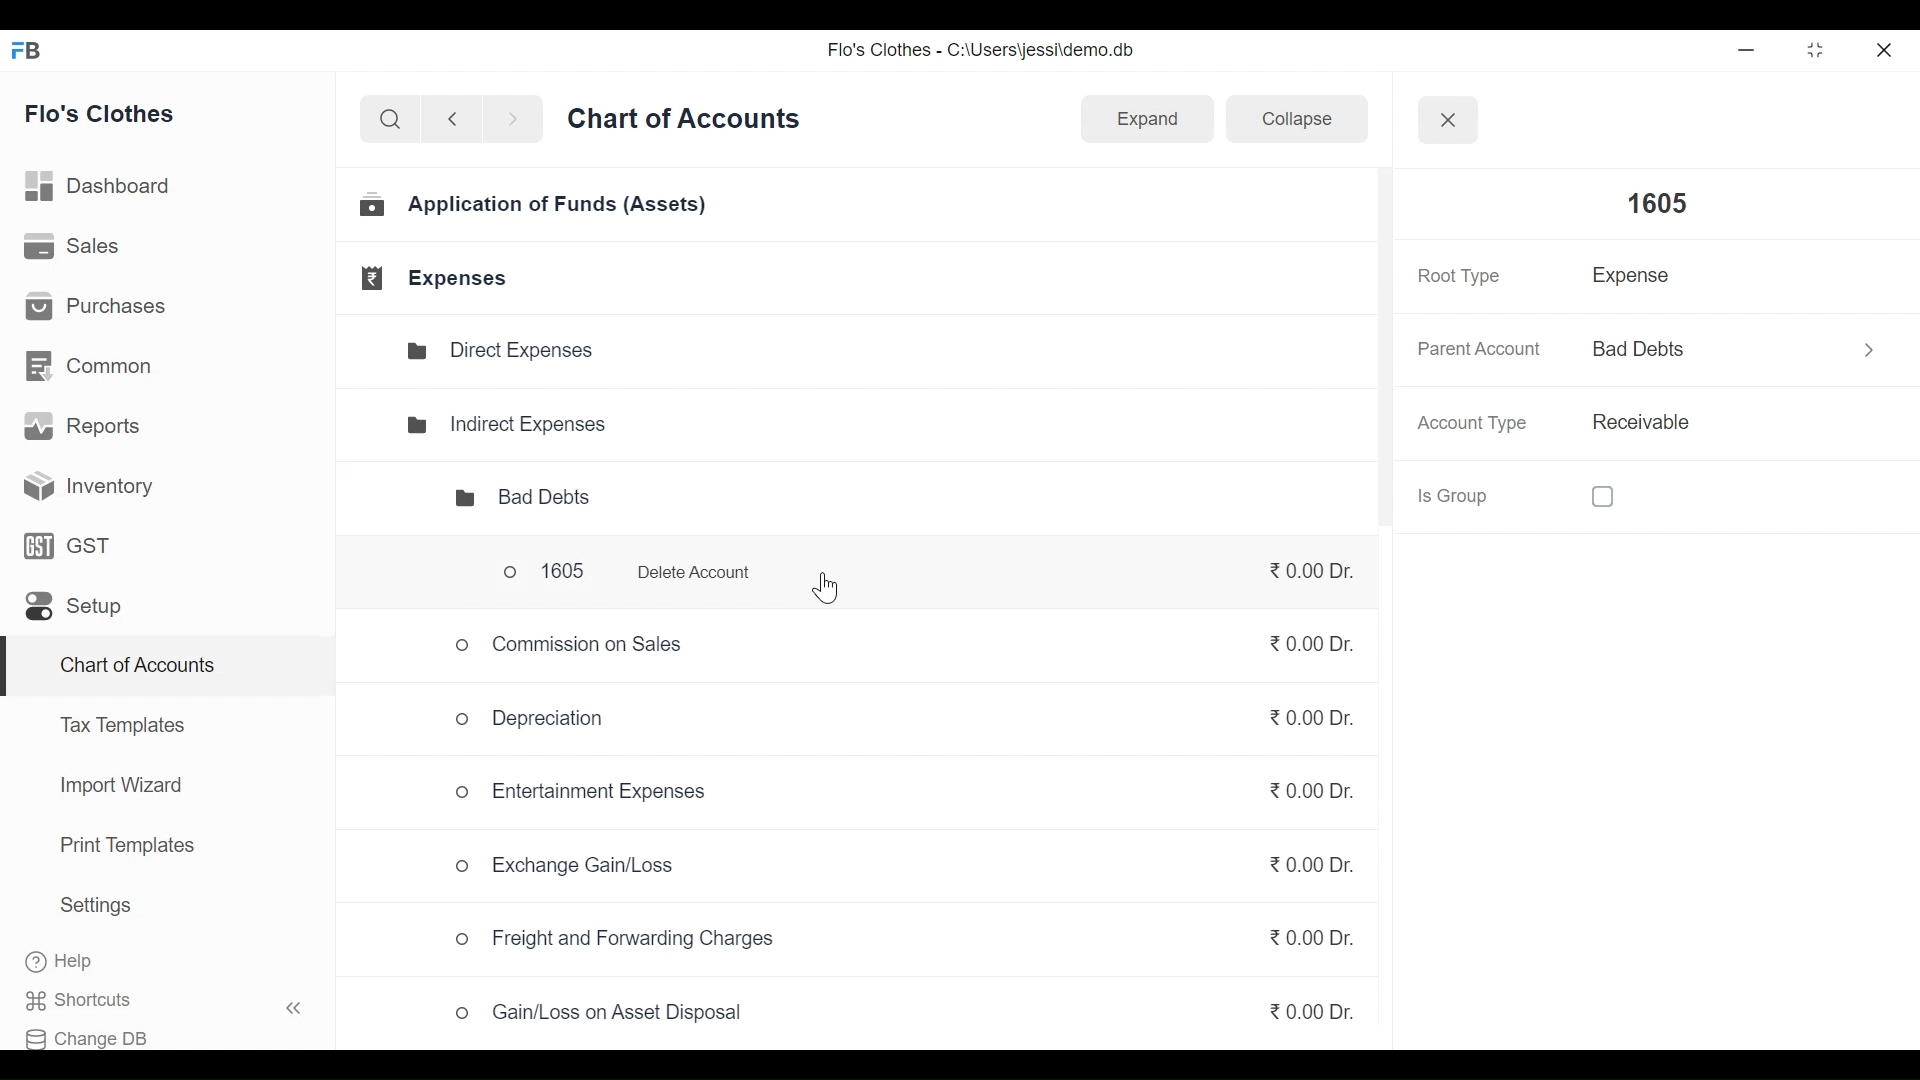 The image size is (1920, 1080). Describe the element at coordinates (32, 56) in the screenshot. I see `FB` at that location.